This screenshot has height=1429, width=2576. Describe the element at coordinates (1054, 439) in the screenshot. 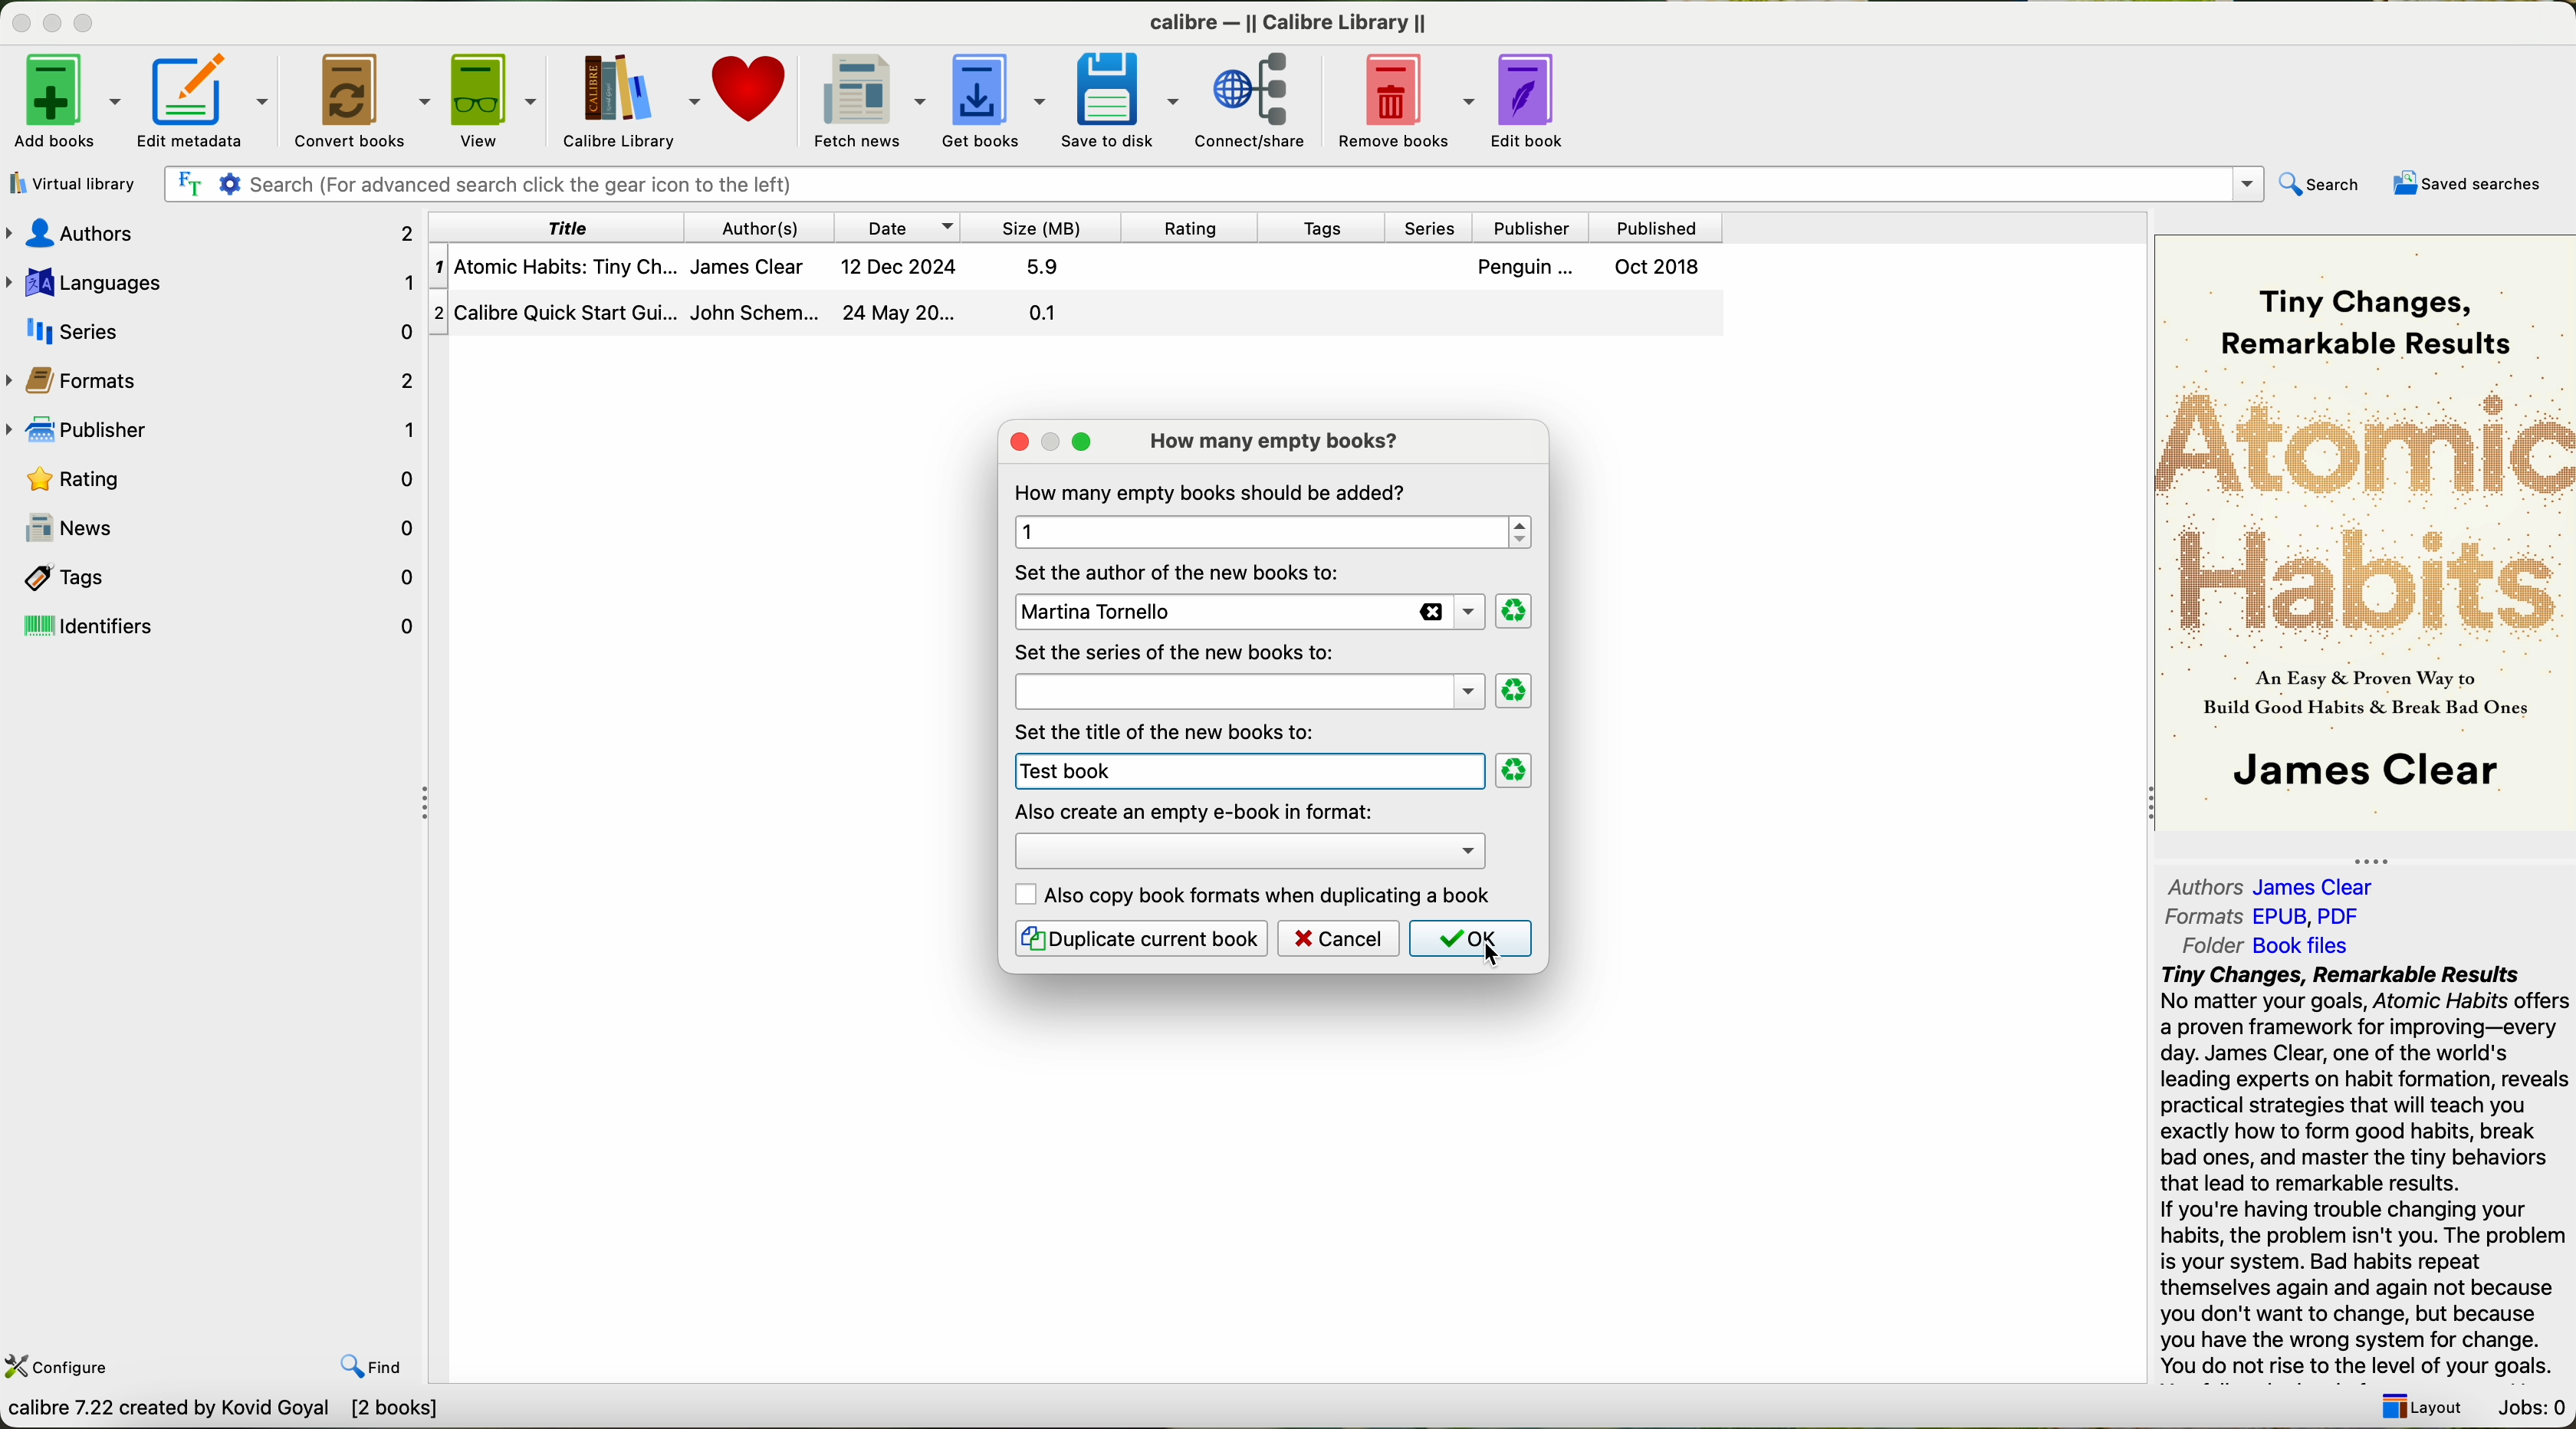

I see `maximize` at that location.